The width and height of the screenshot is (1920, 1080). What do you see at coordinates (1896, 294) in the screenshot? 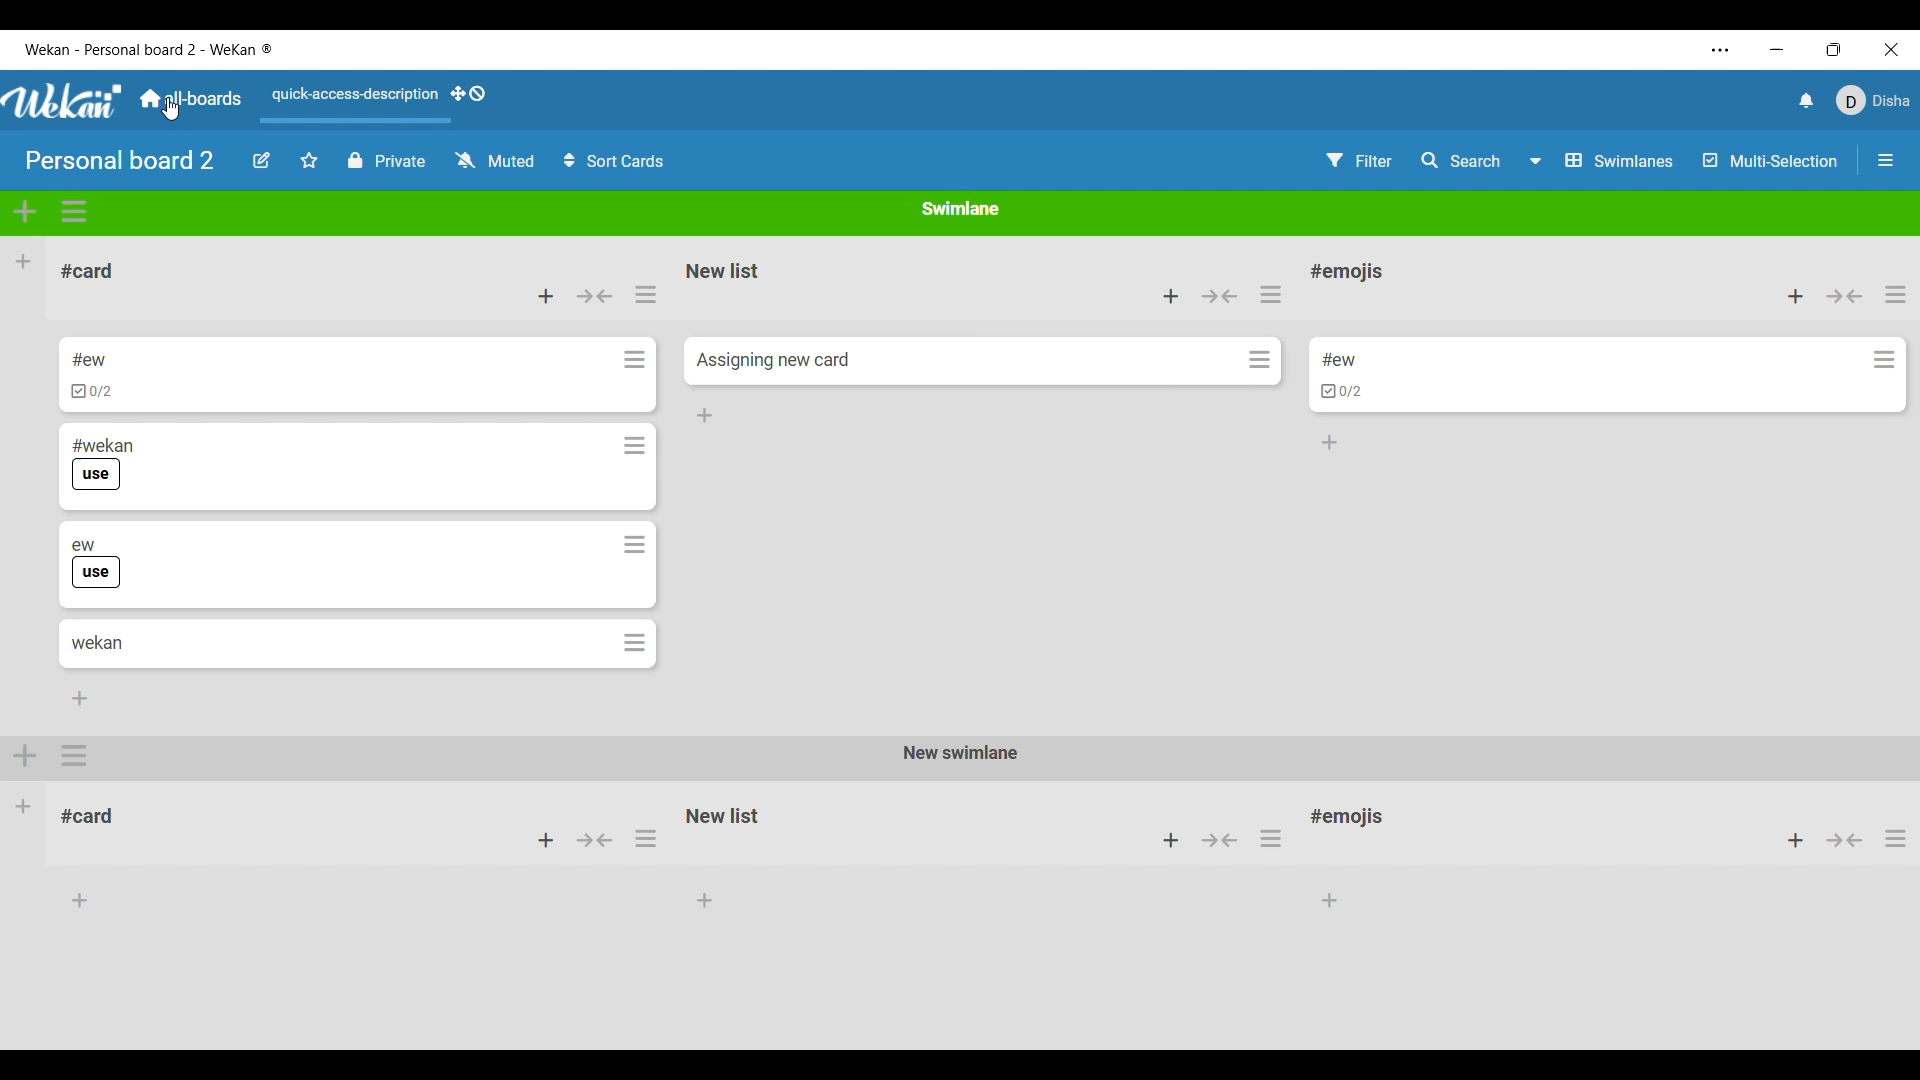
I see `List actions` at bounding box center [1896, 294].